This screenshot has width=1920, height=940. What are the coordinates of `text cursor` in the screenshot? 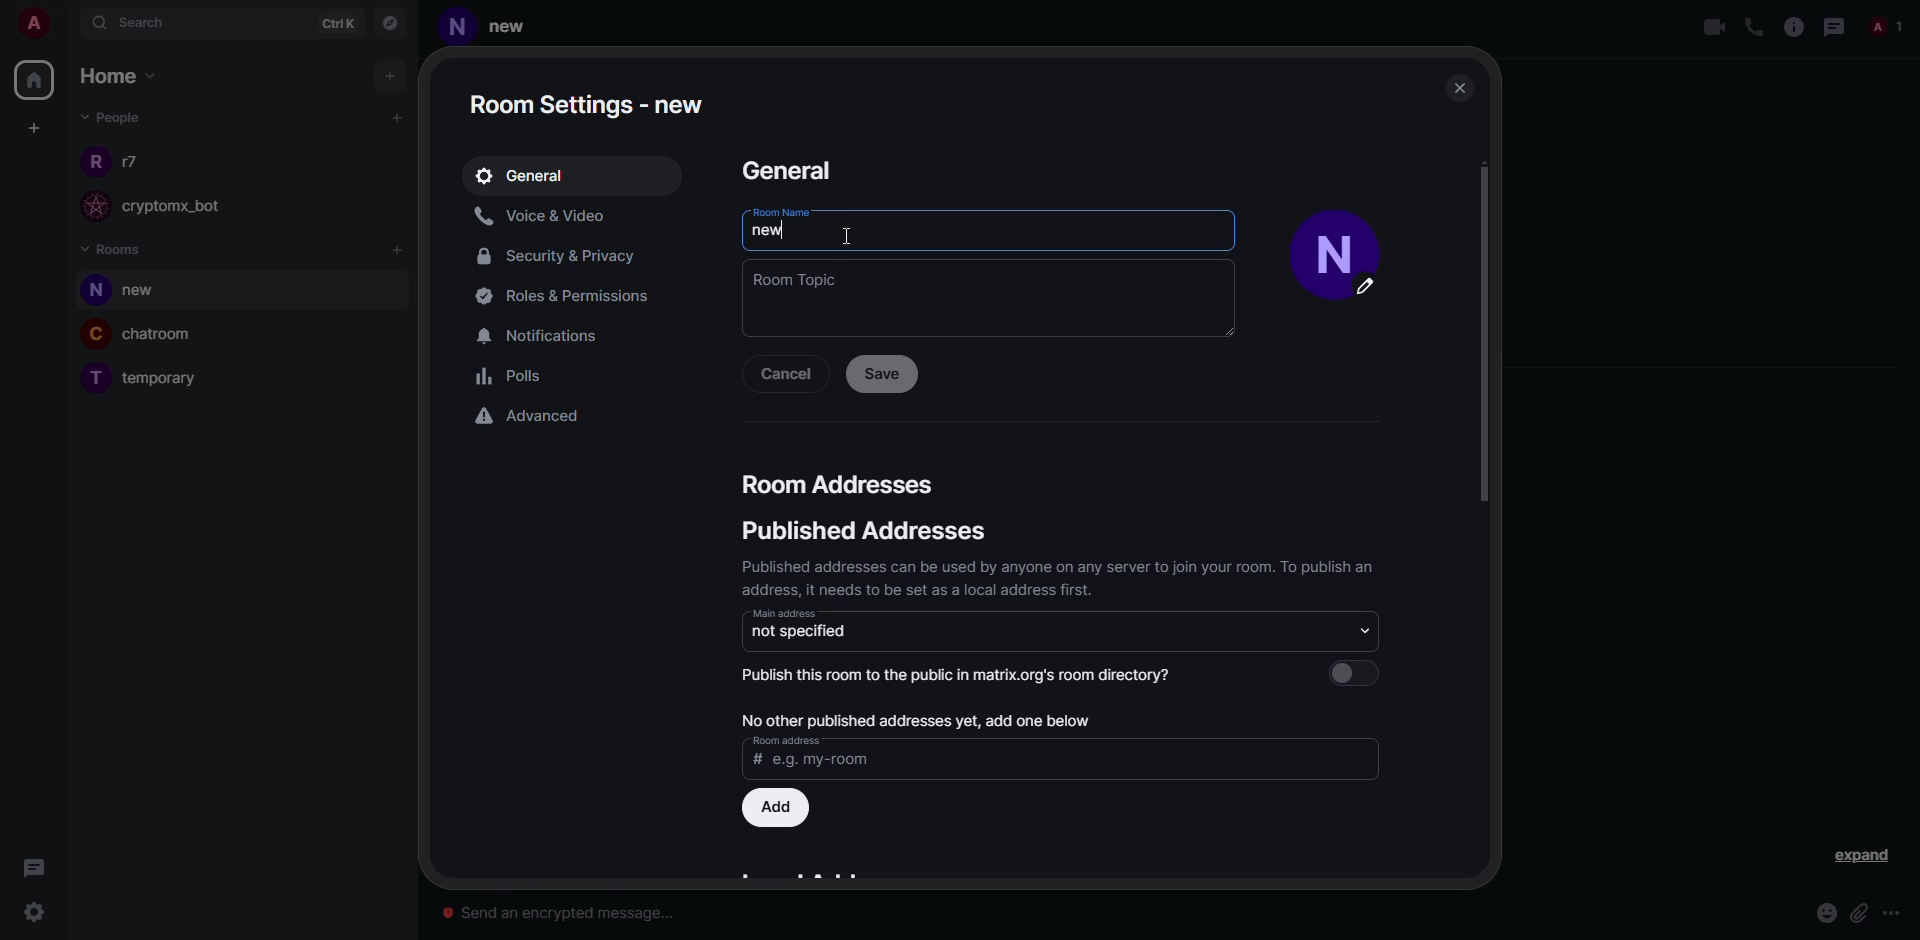 It's located at (848, 238).